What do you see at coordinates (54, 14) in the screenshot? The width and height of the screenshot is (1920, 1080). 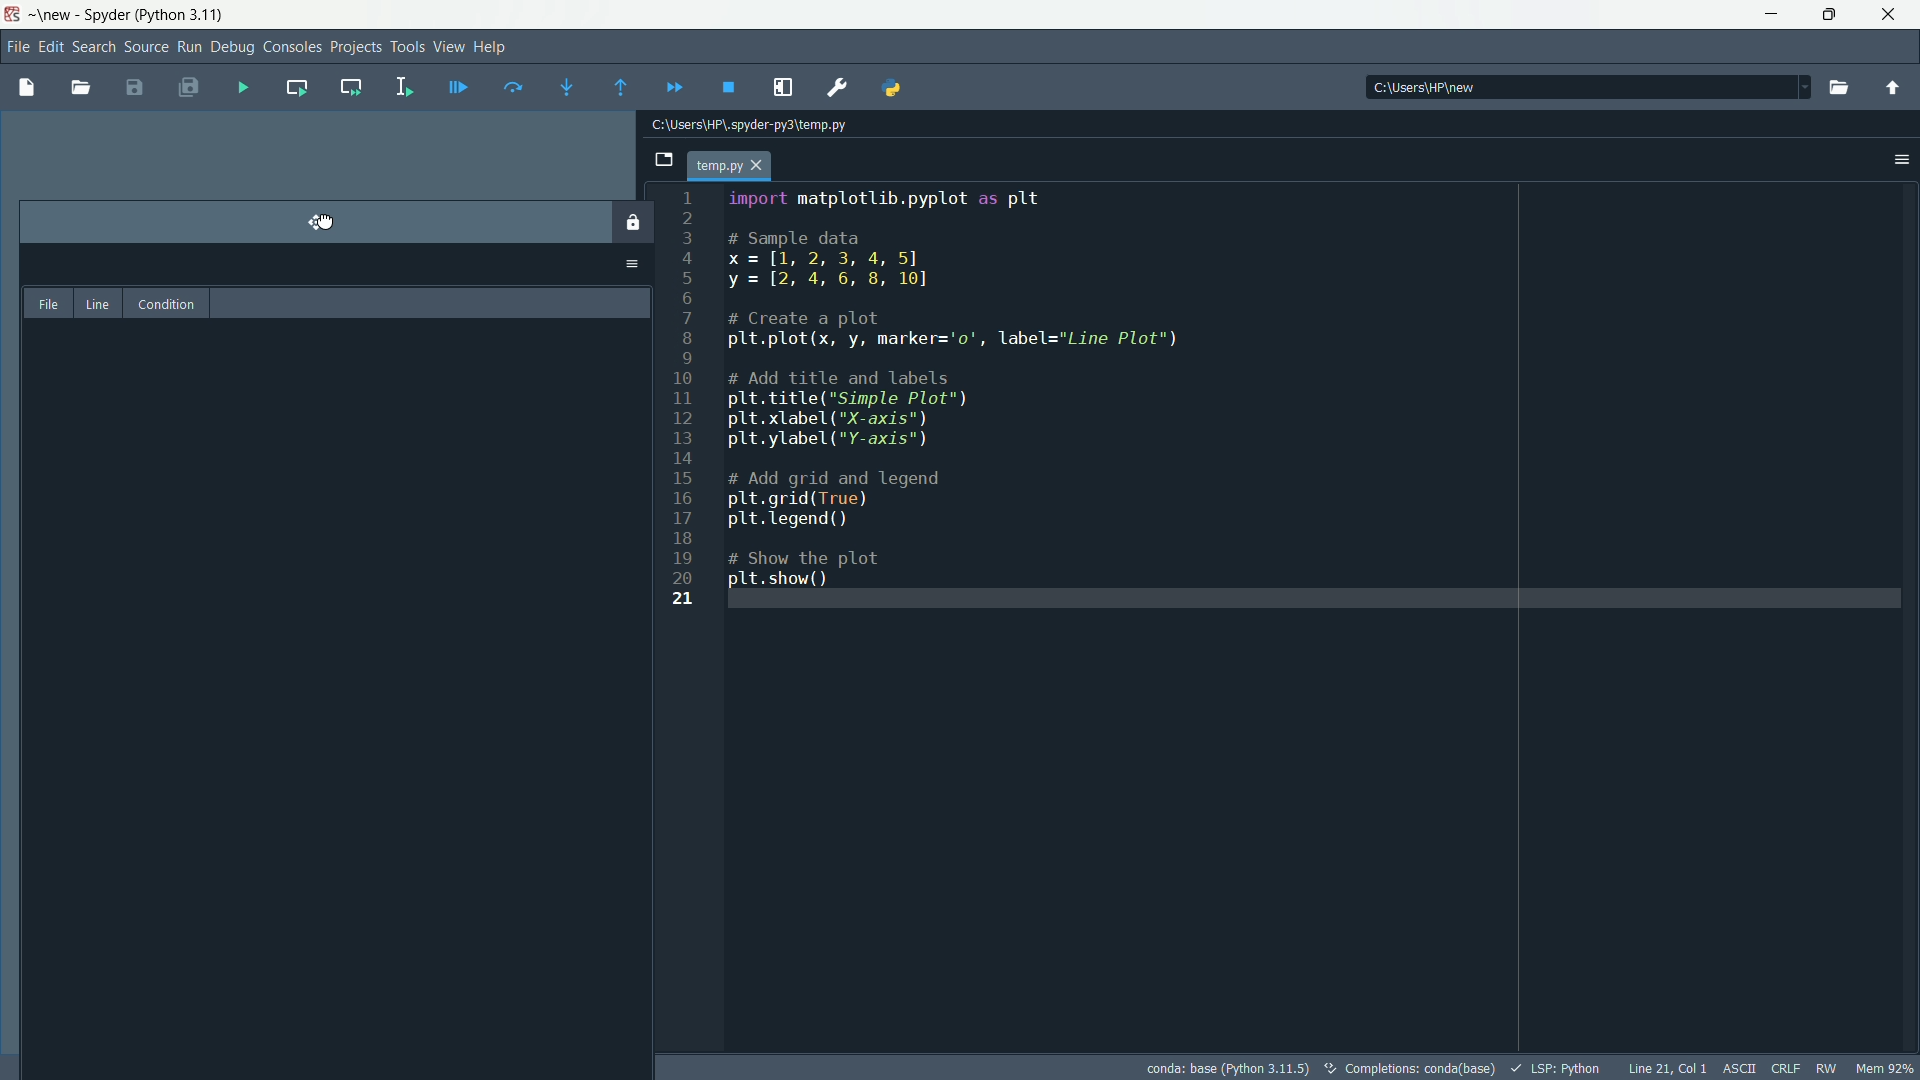 I see `new` at bounding box center [54, 14].